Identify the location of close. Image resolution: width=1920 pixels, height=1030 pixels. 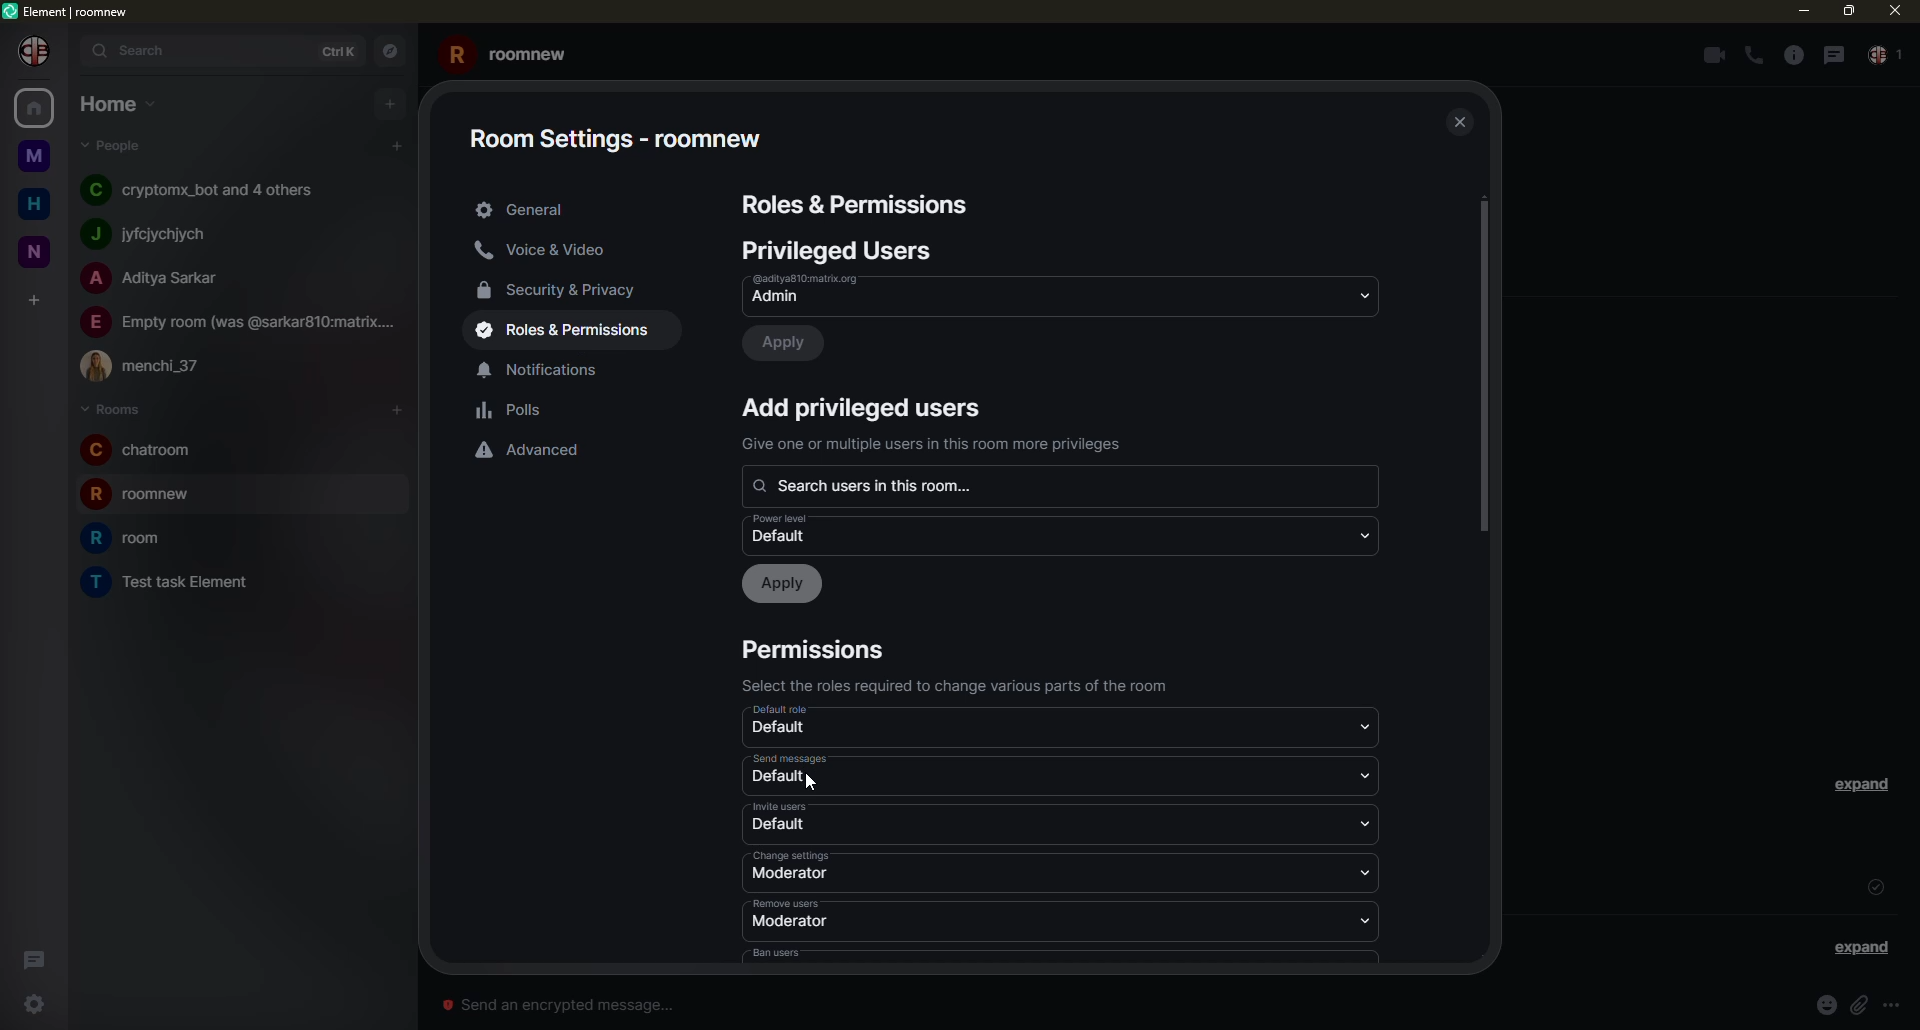
(1457, 119).